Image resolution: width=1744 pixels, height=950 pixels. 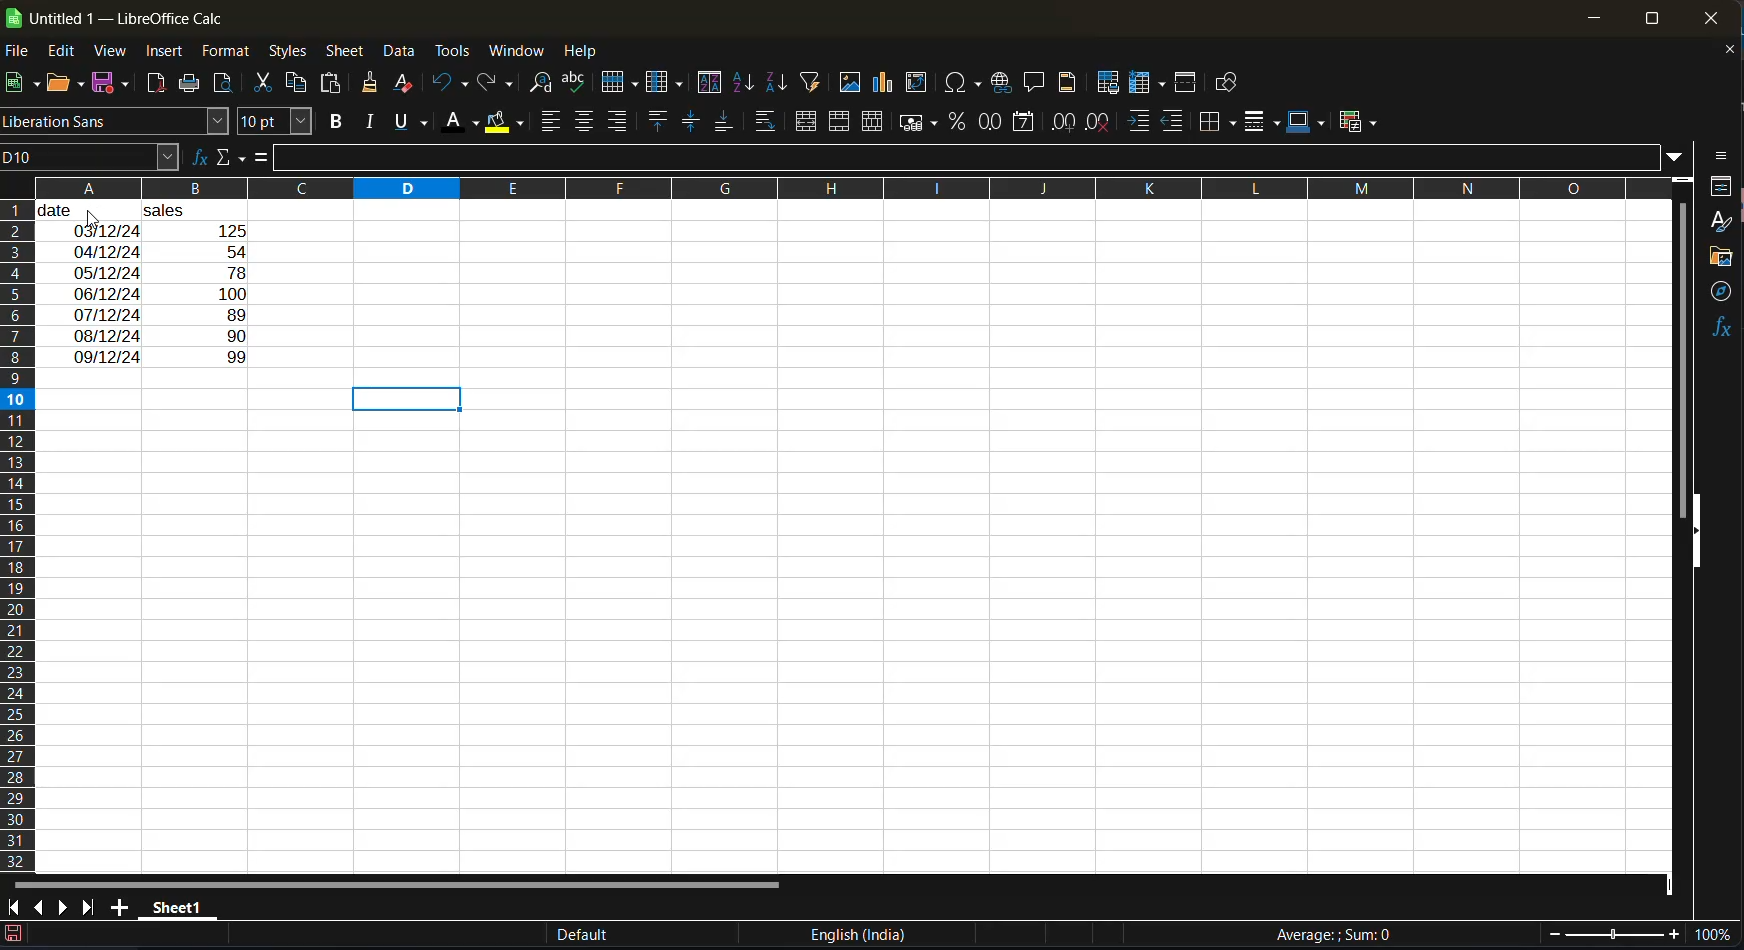 I want to click on autofilter, so click(x=808, y=83).